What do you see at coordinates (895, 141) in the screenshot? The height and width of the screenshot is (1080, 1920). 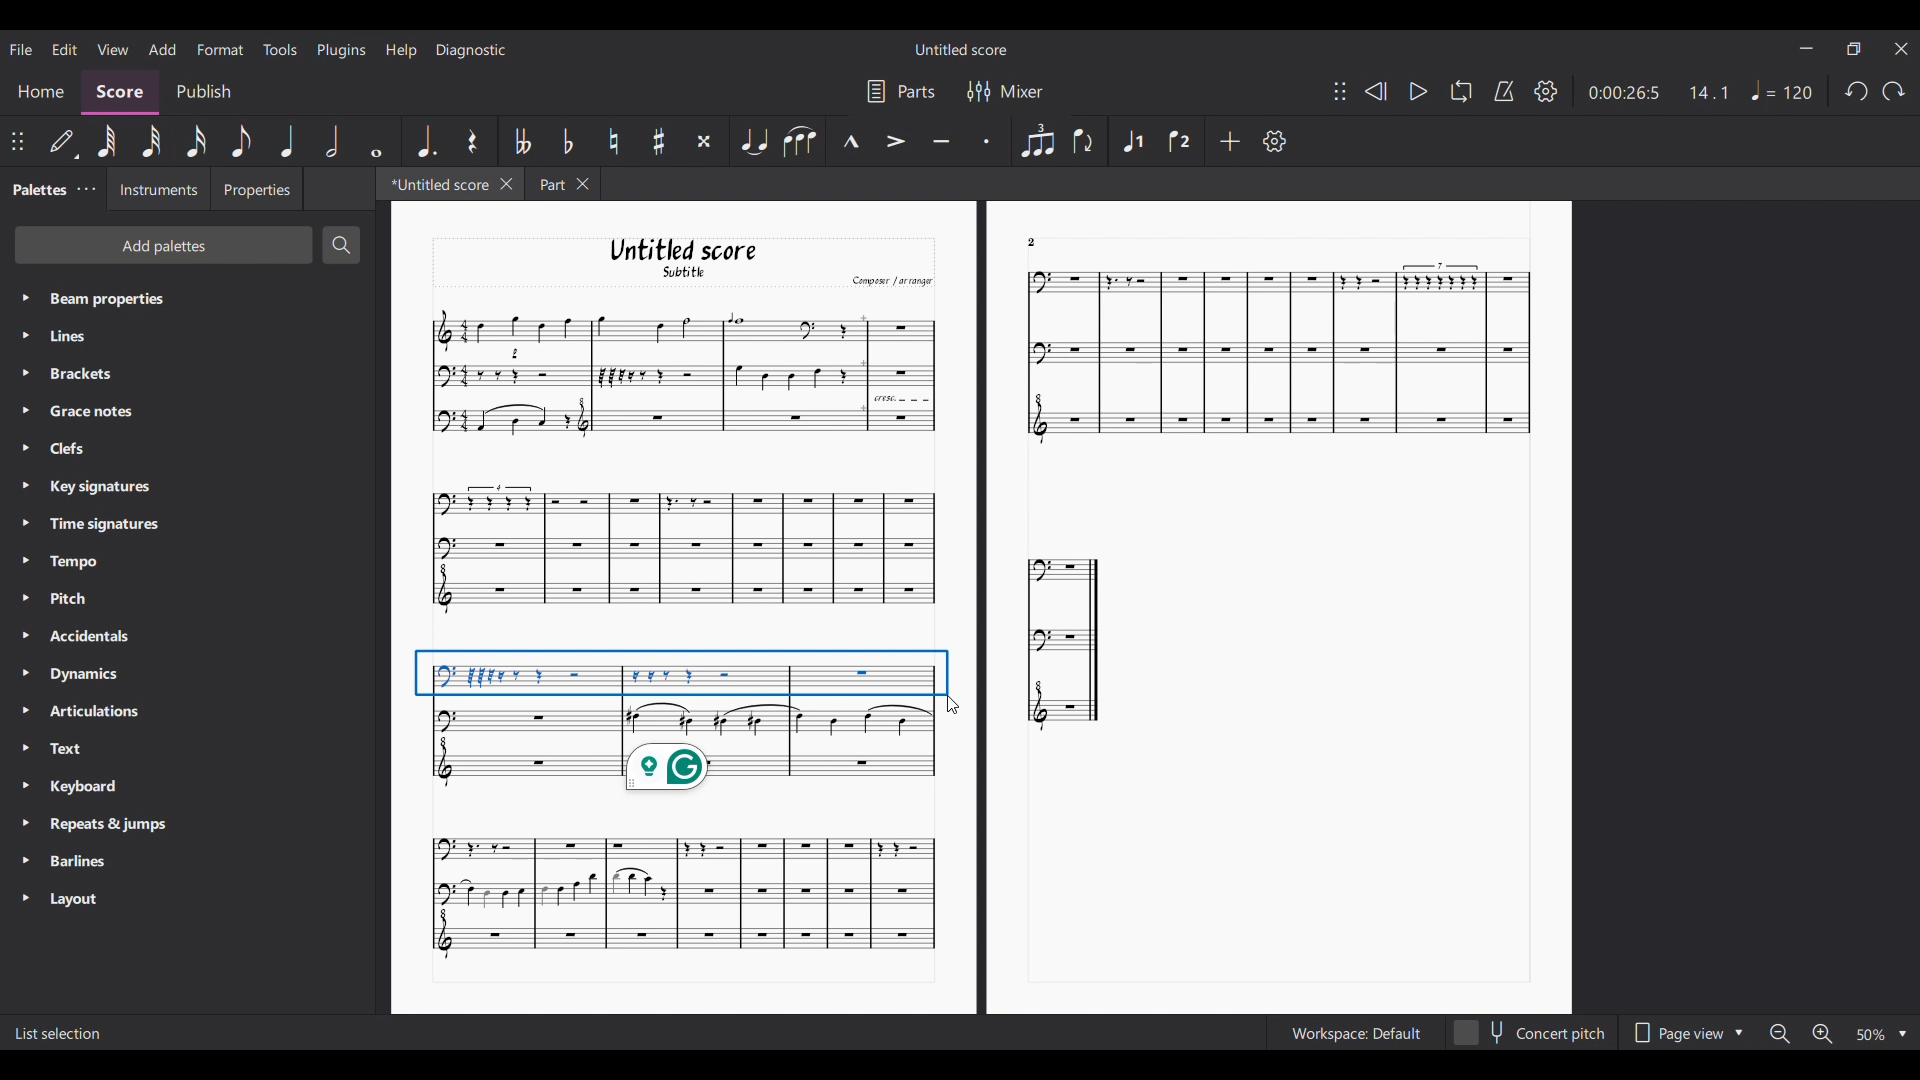 I see `Accent` at bounding box center [895, 141].